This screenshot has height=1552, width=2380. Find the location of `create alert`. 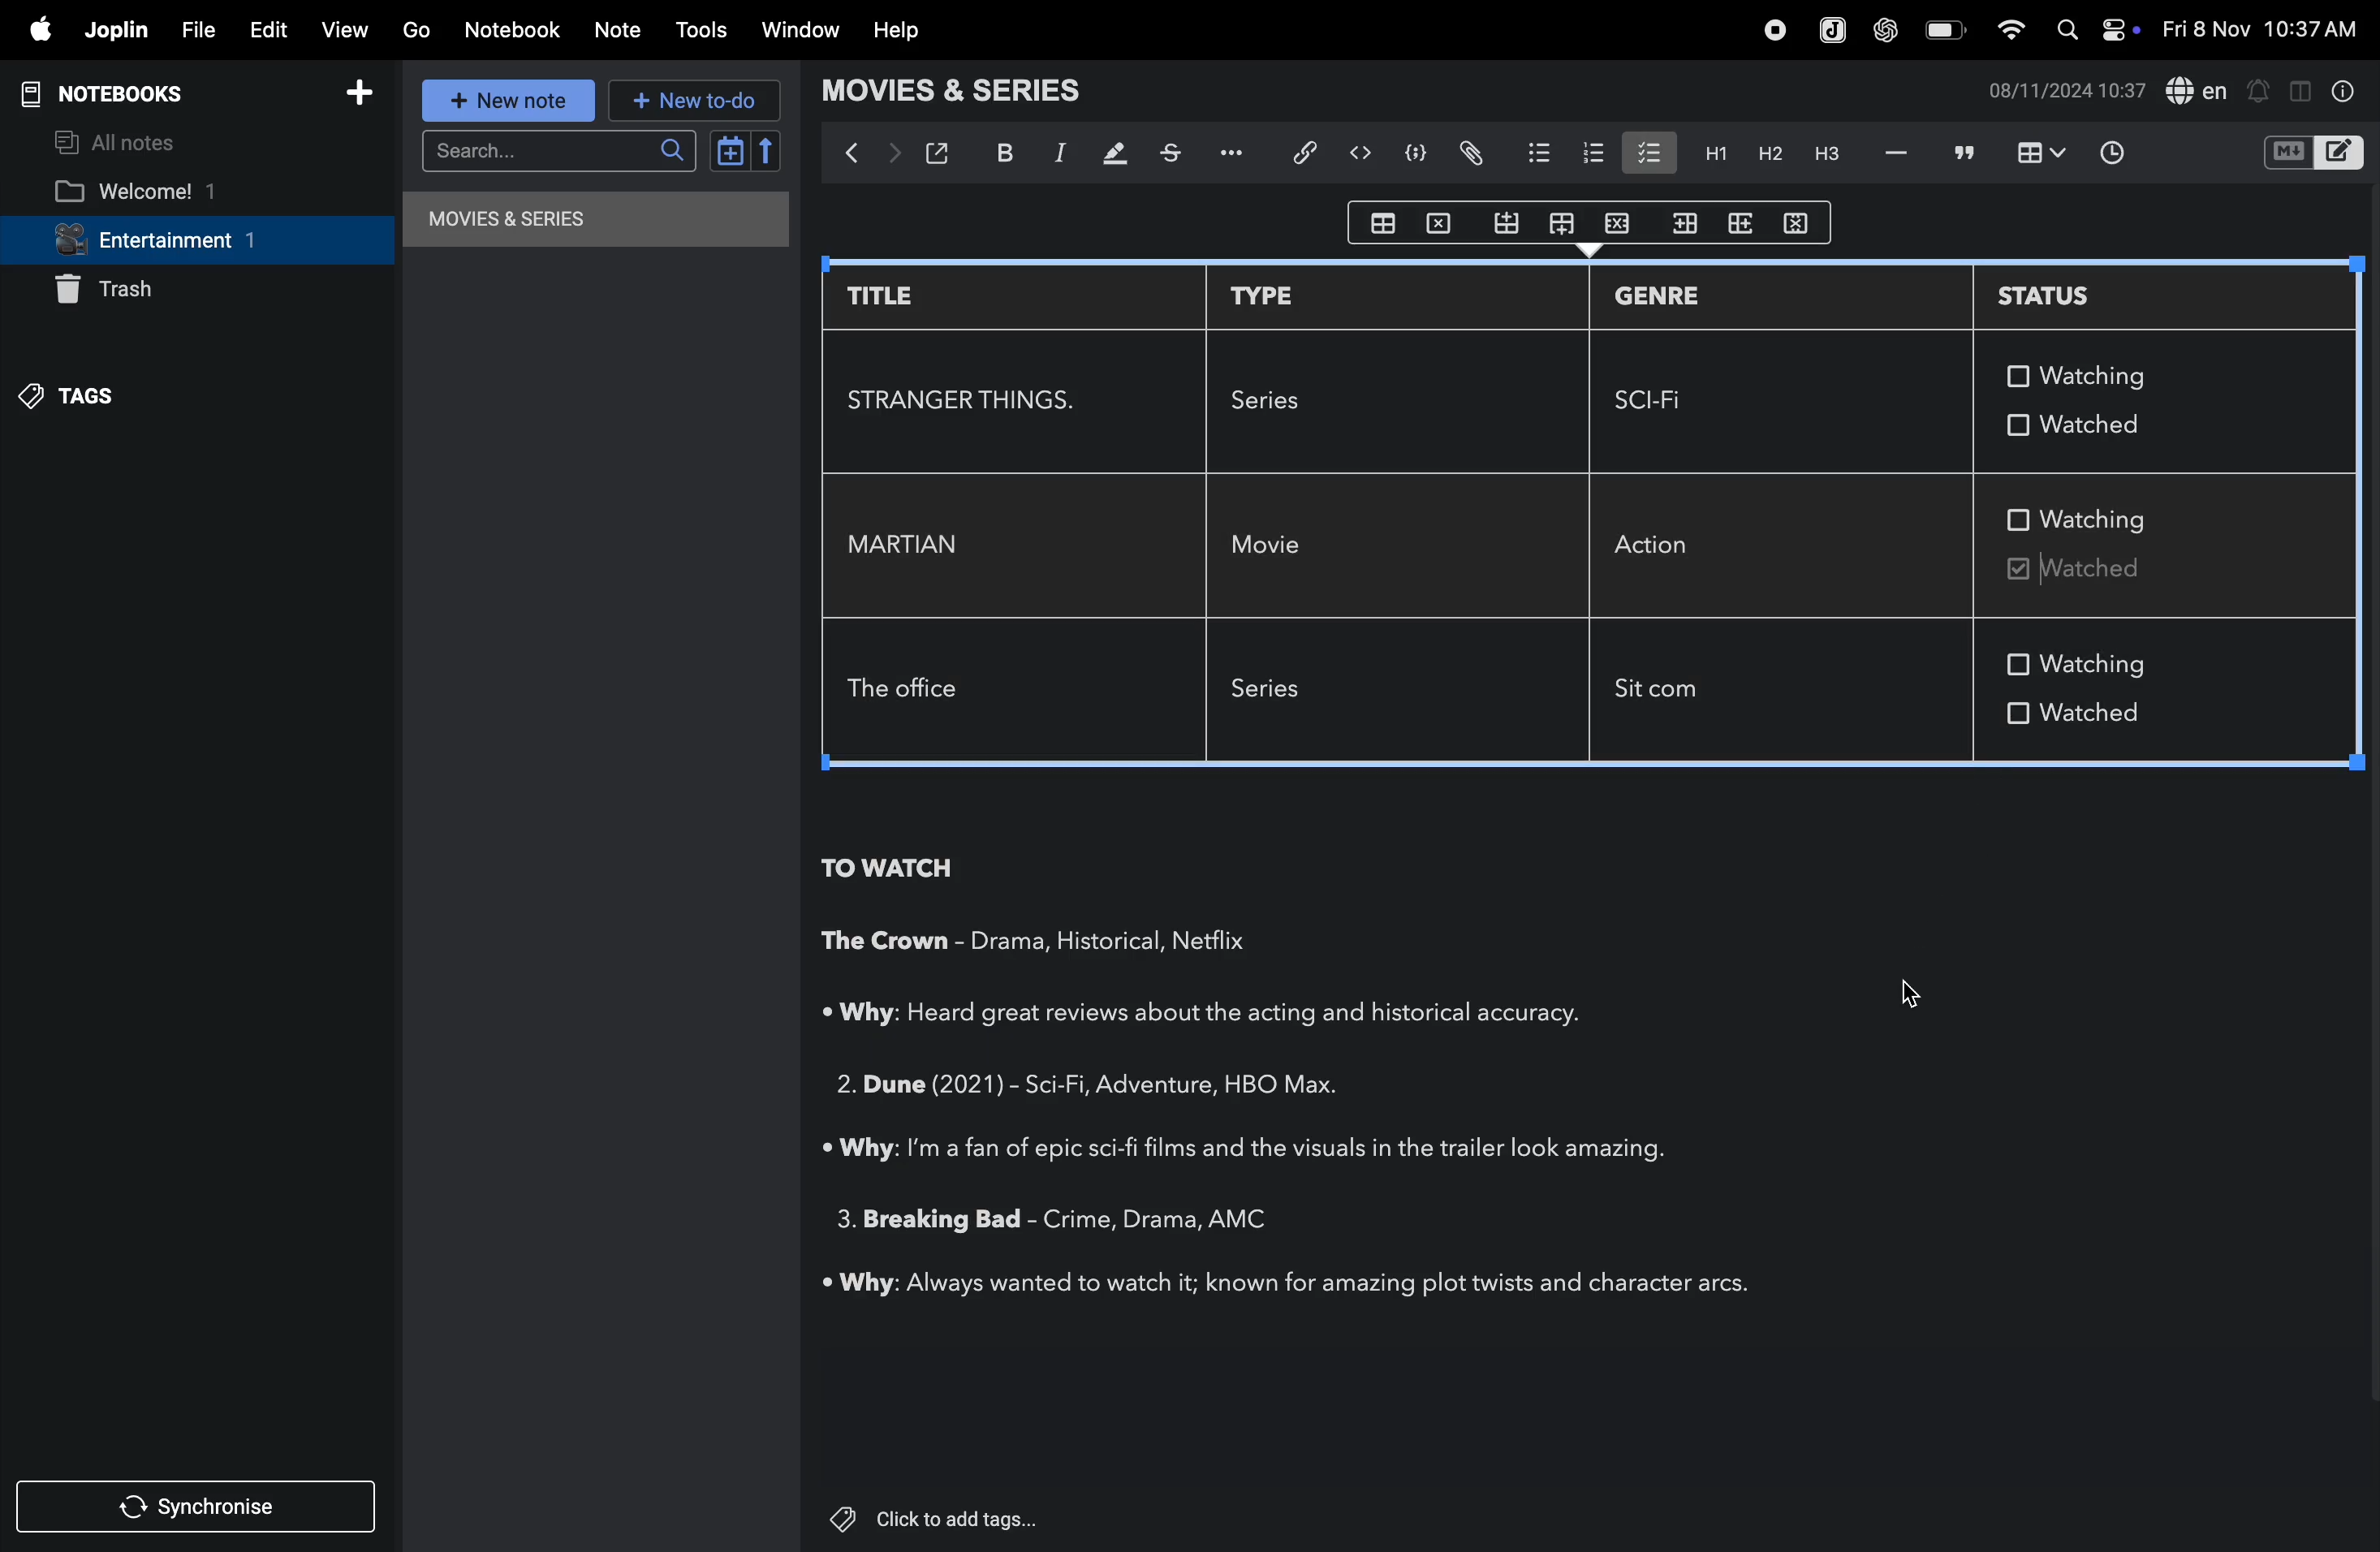

create alert is located at coordinates (2262, 88).